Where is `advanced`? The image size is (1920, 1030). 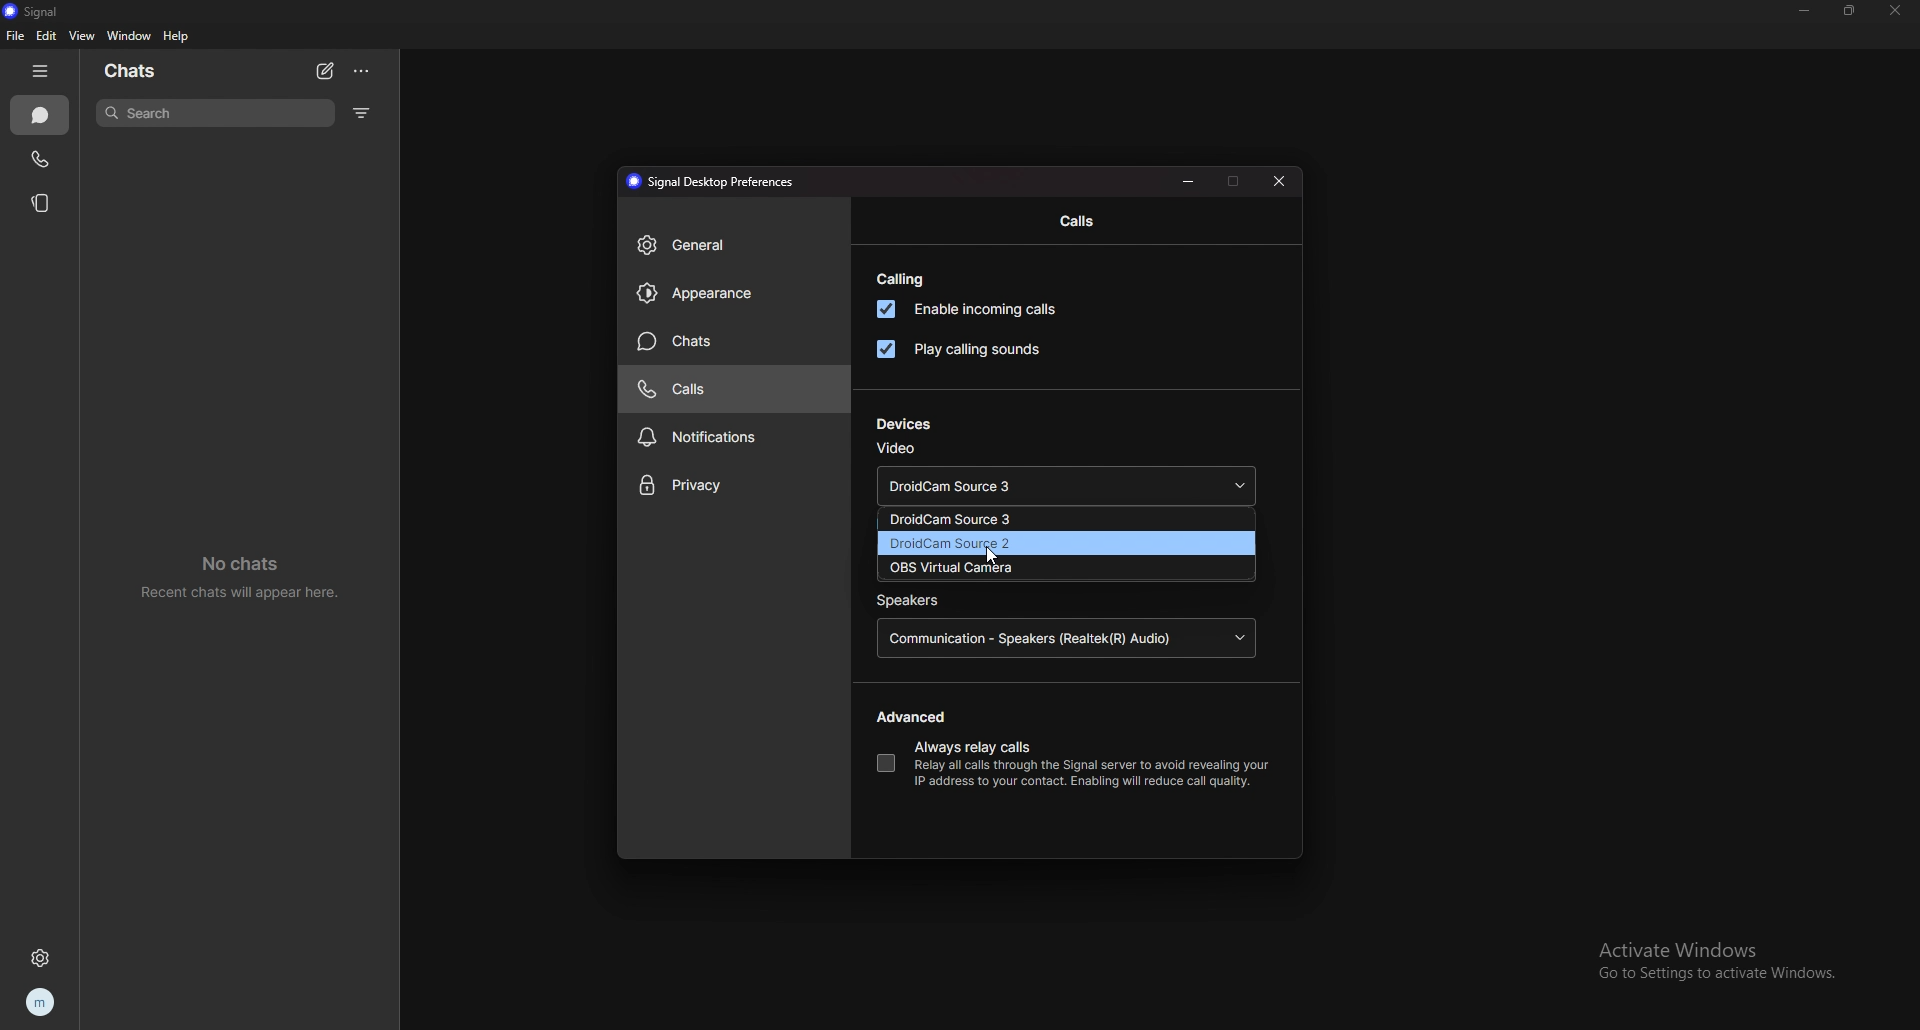 advanced is located at coordinates (915, 717).